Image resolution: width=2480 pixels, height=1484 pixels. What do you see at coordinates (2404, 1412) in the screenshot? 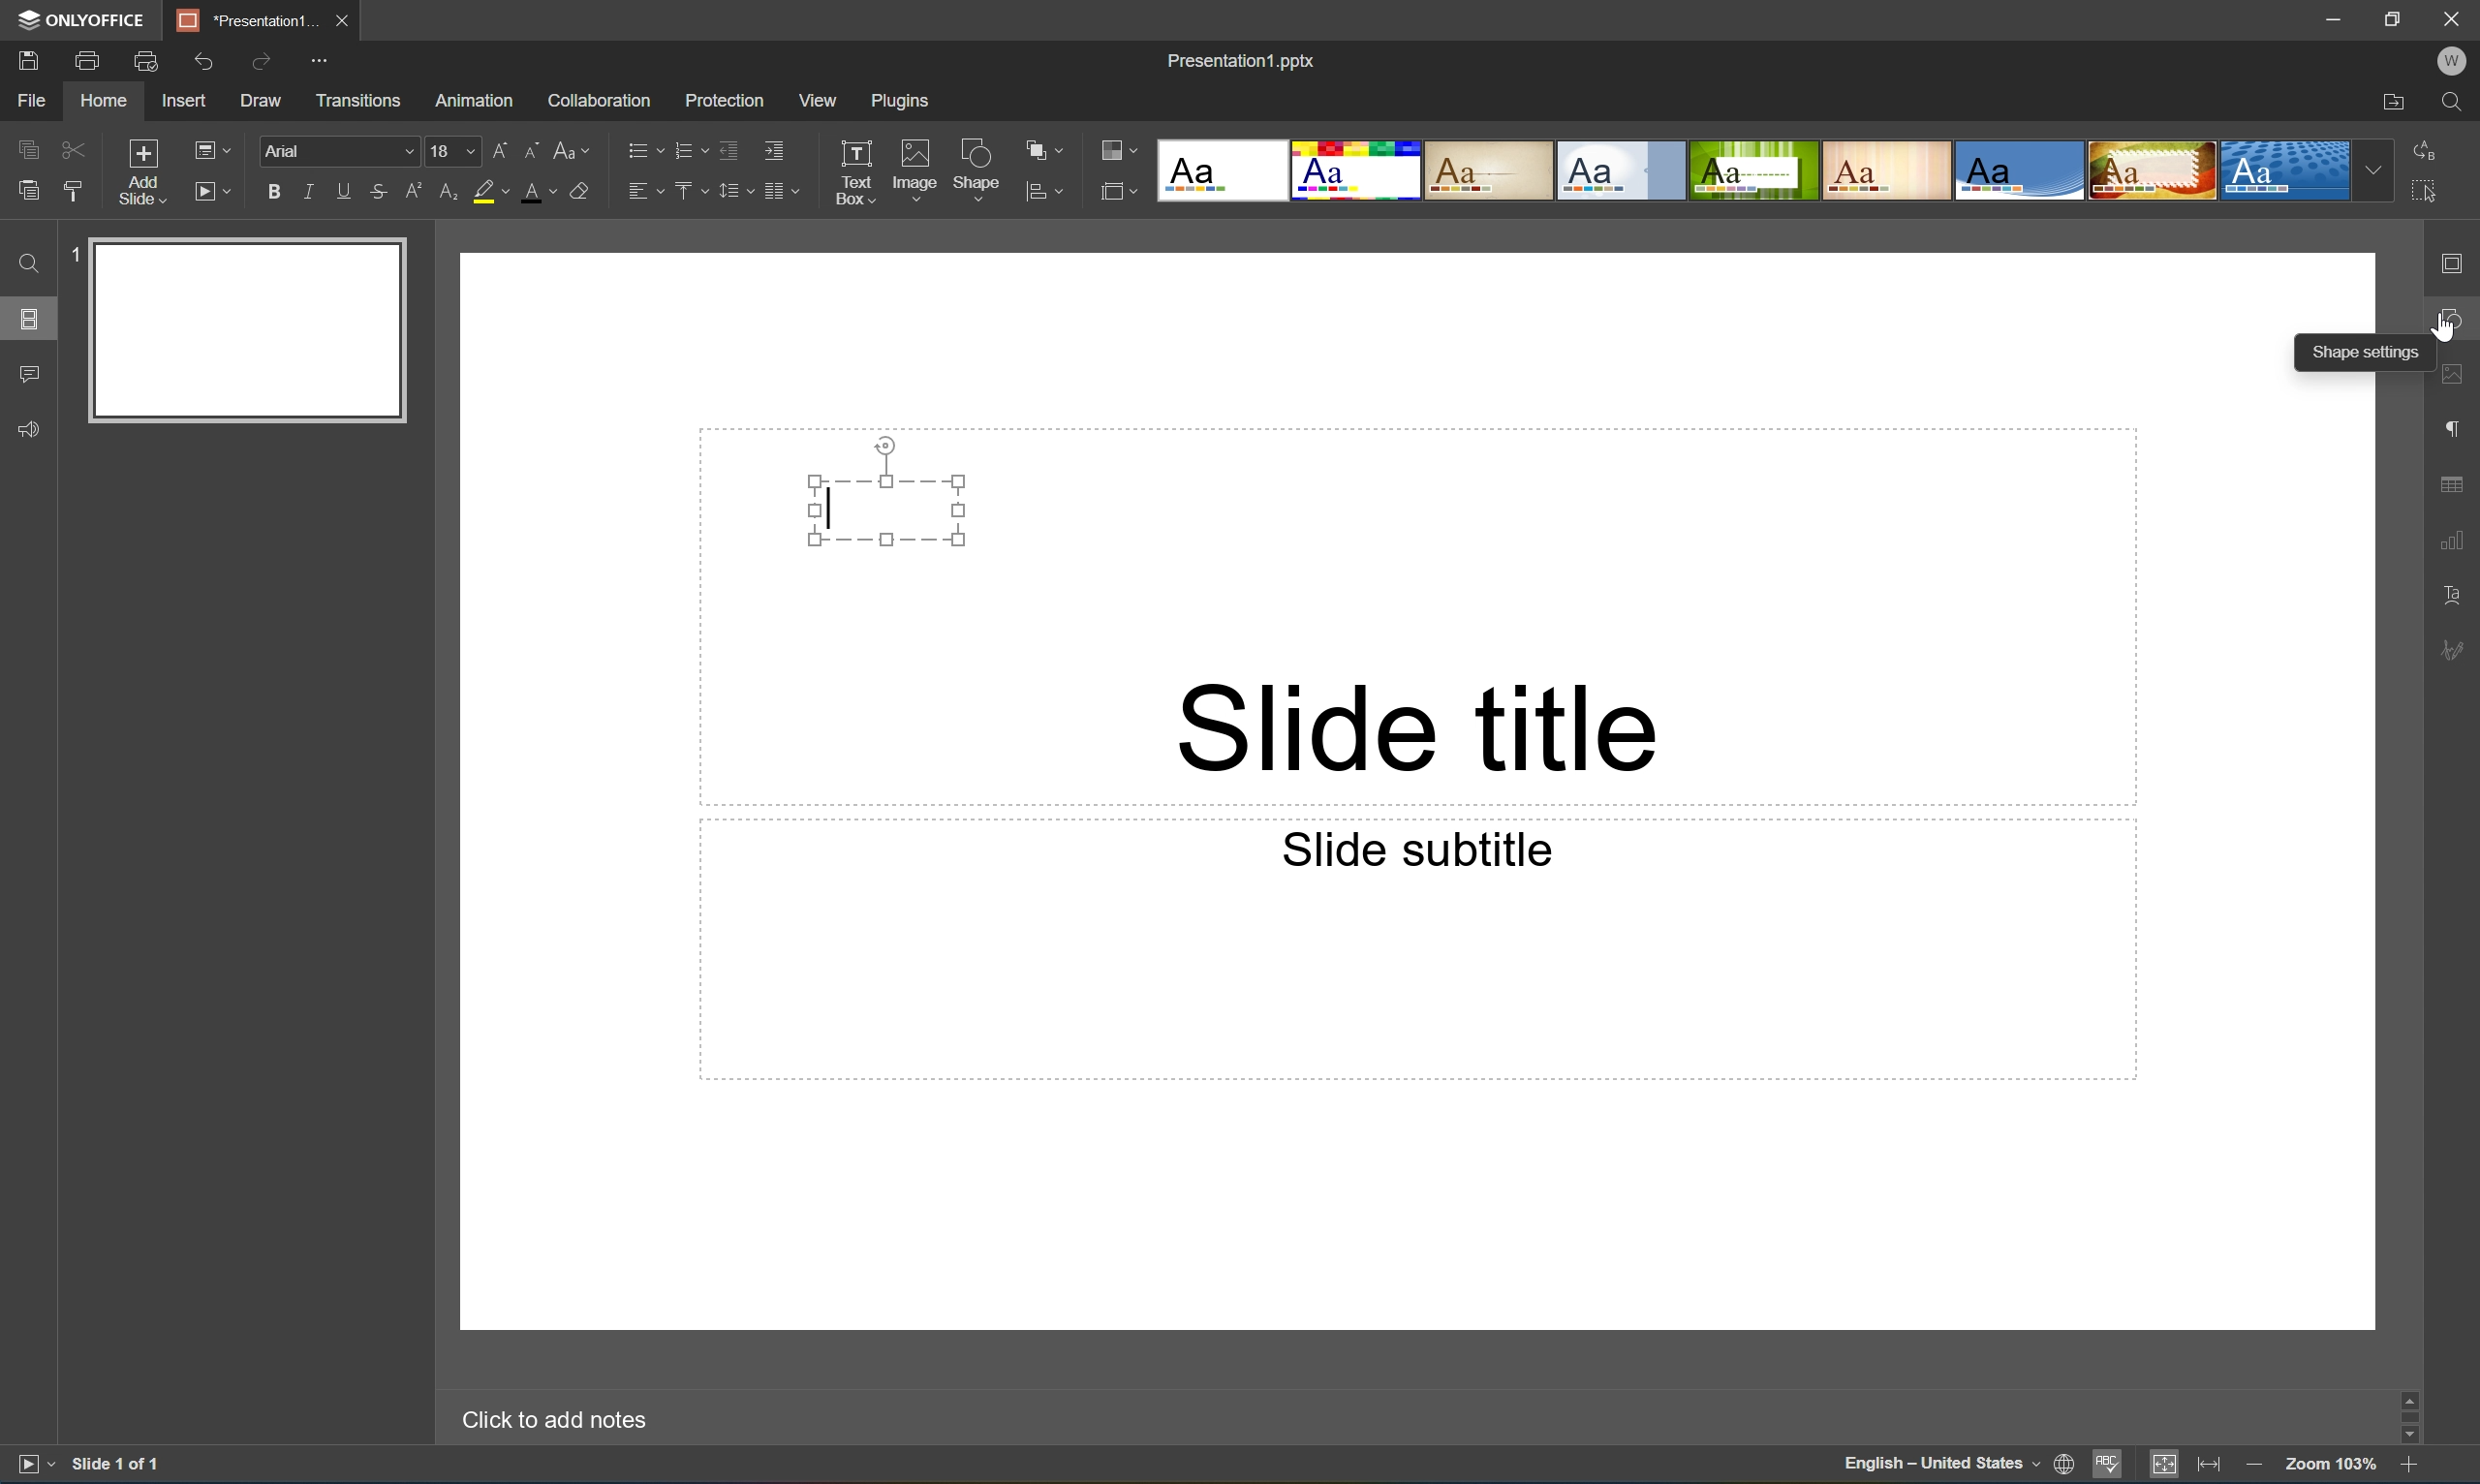
I see `Scroll Bar` at bounding box center [2404, 1412].